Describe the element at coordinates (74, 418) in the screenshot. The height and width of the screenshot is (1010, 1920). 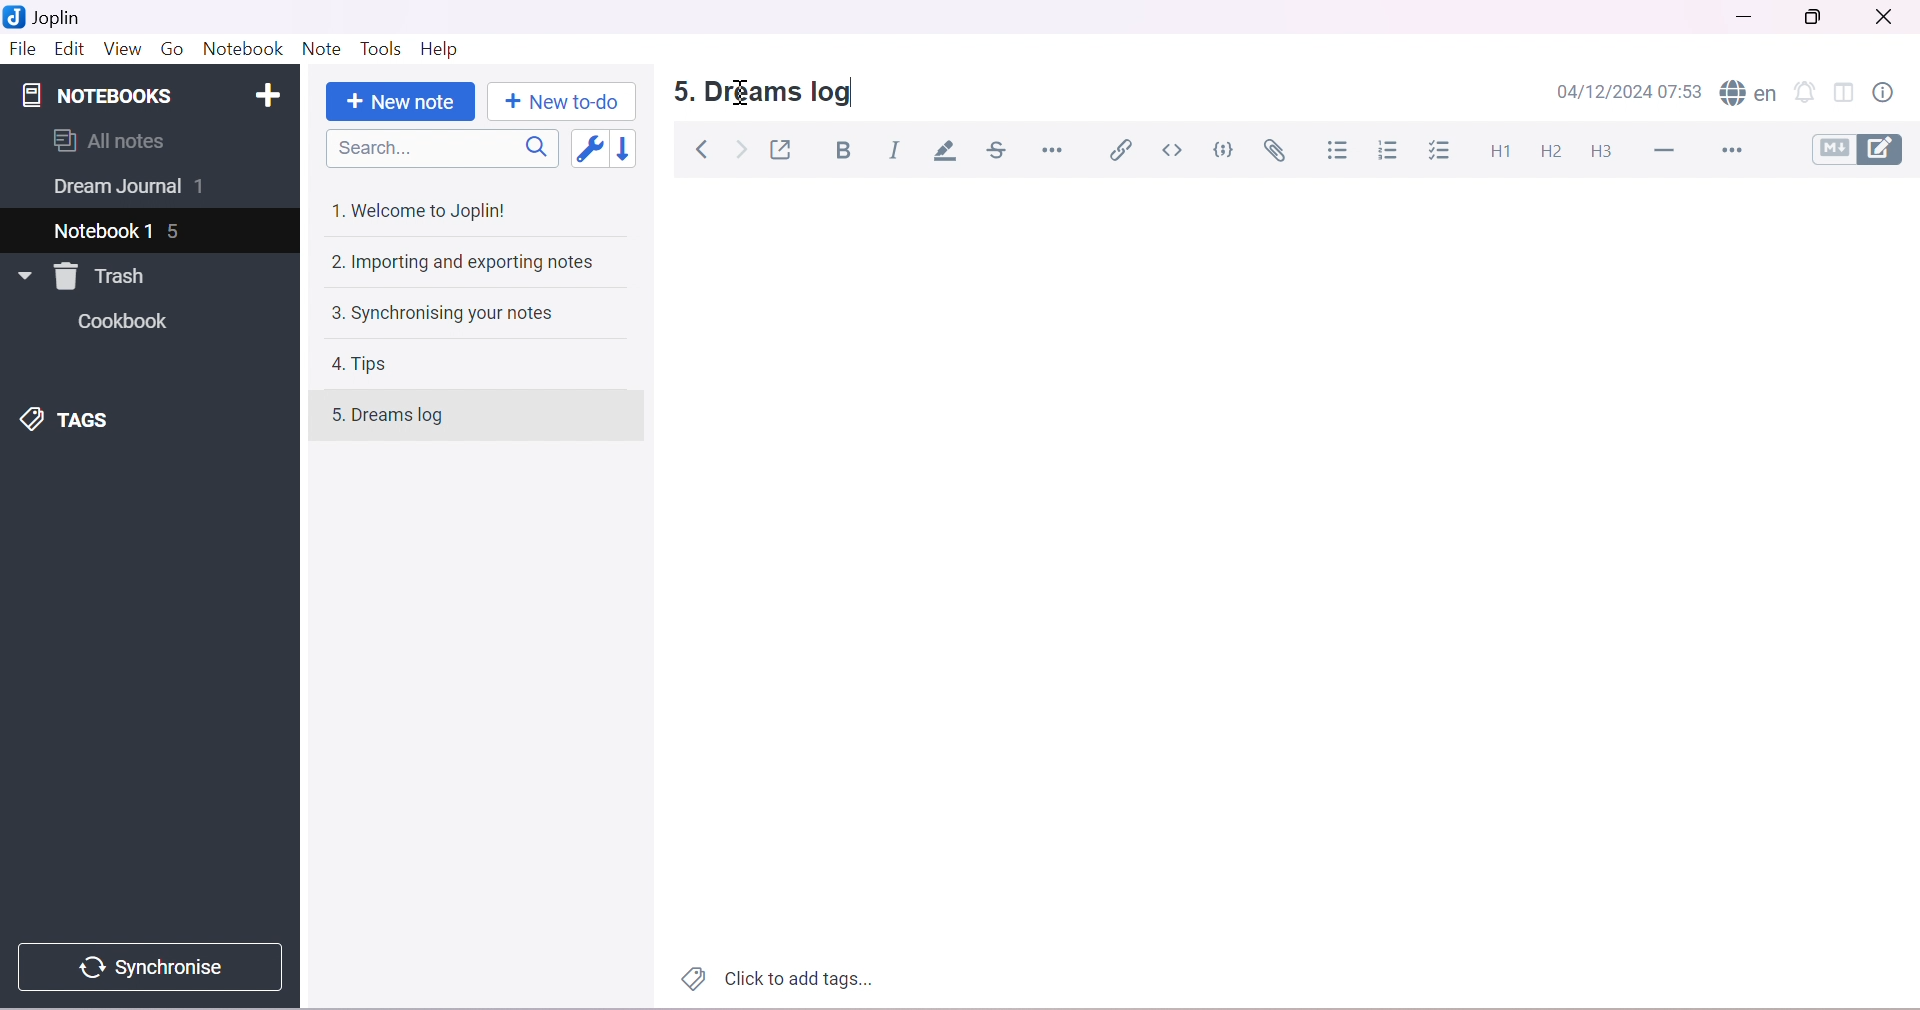
I see `TAGS` at that location.